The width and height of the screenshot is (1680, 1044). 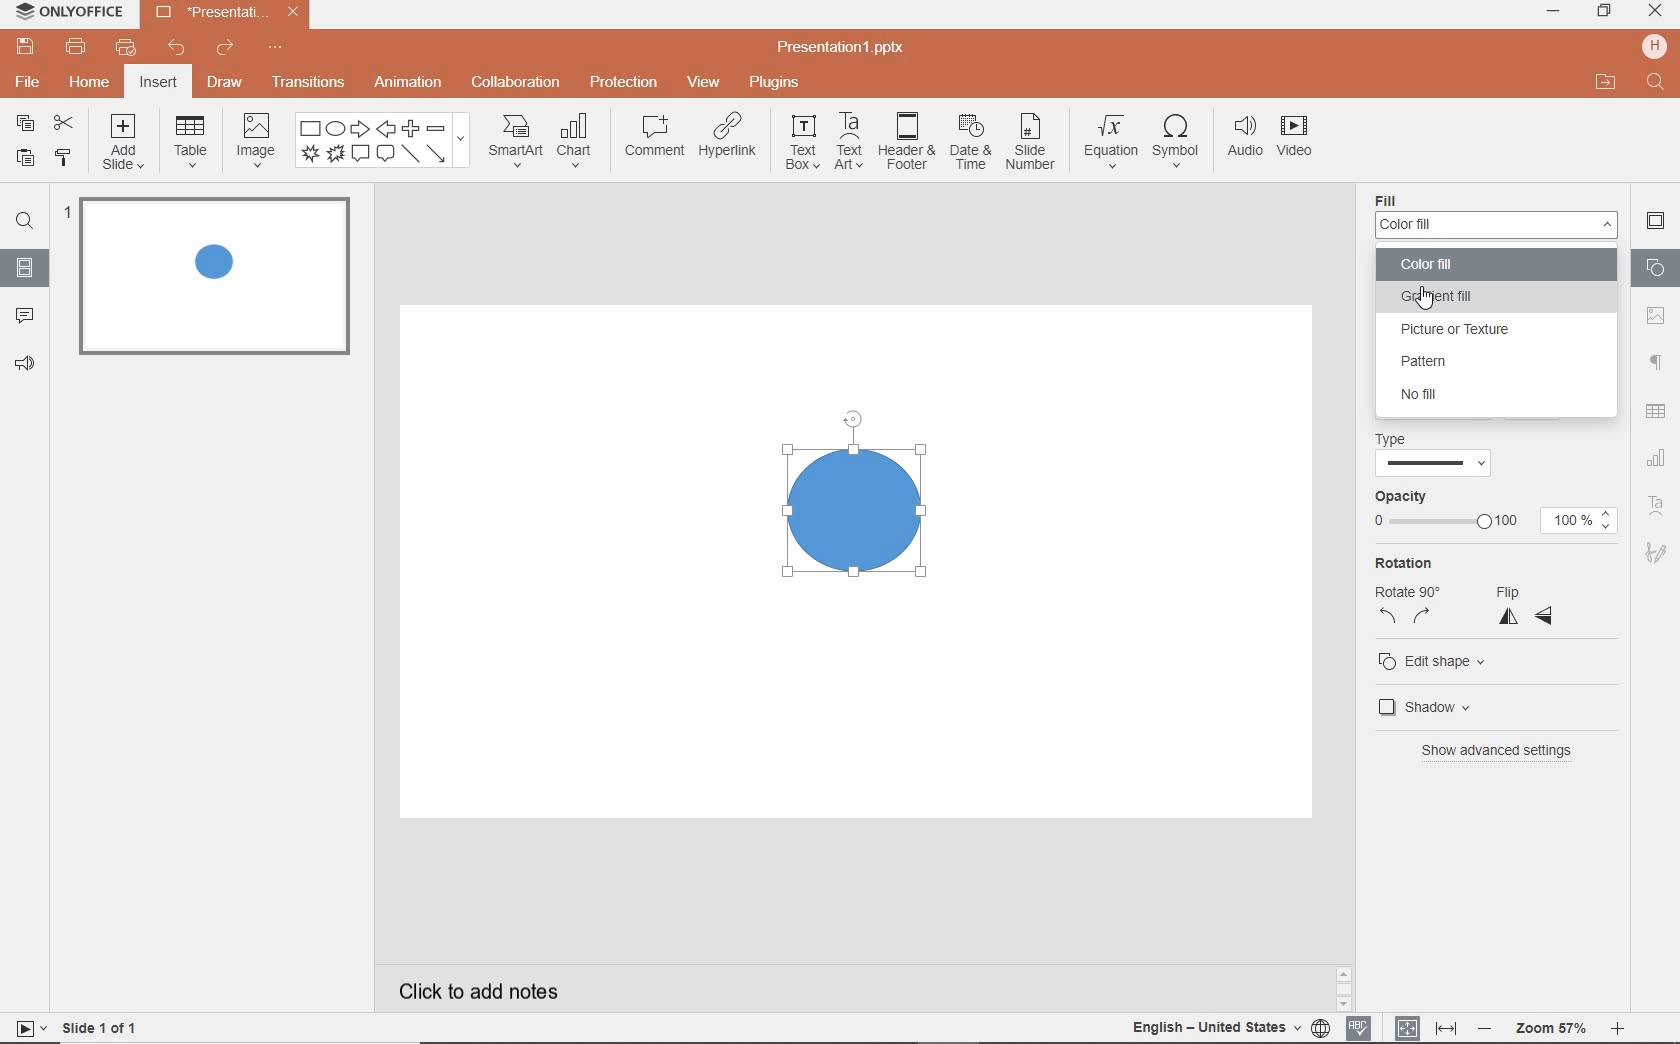 I want to click on image settings, so click(x=1659, y=314).